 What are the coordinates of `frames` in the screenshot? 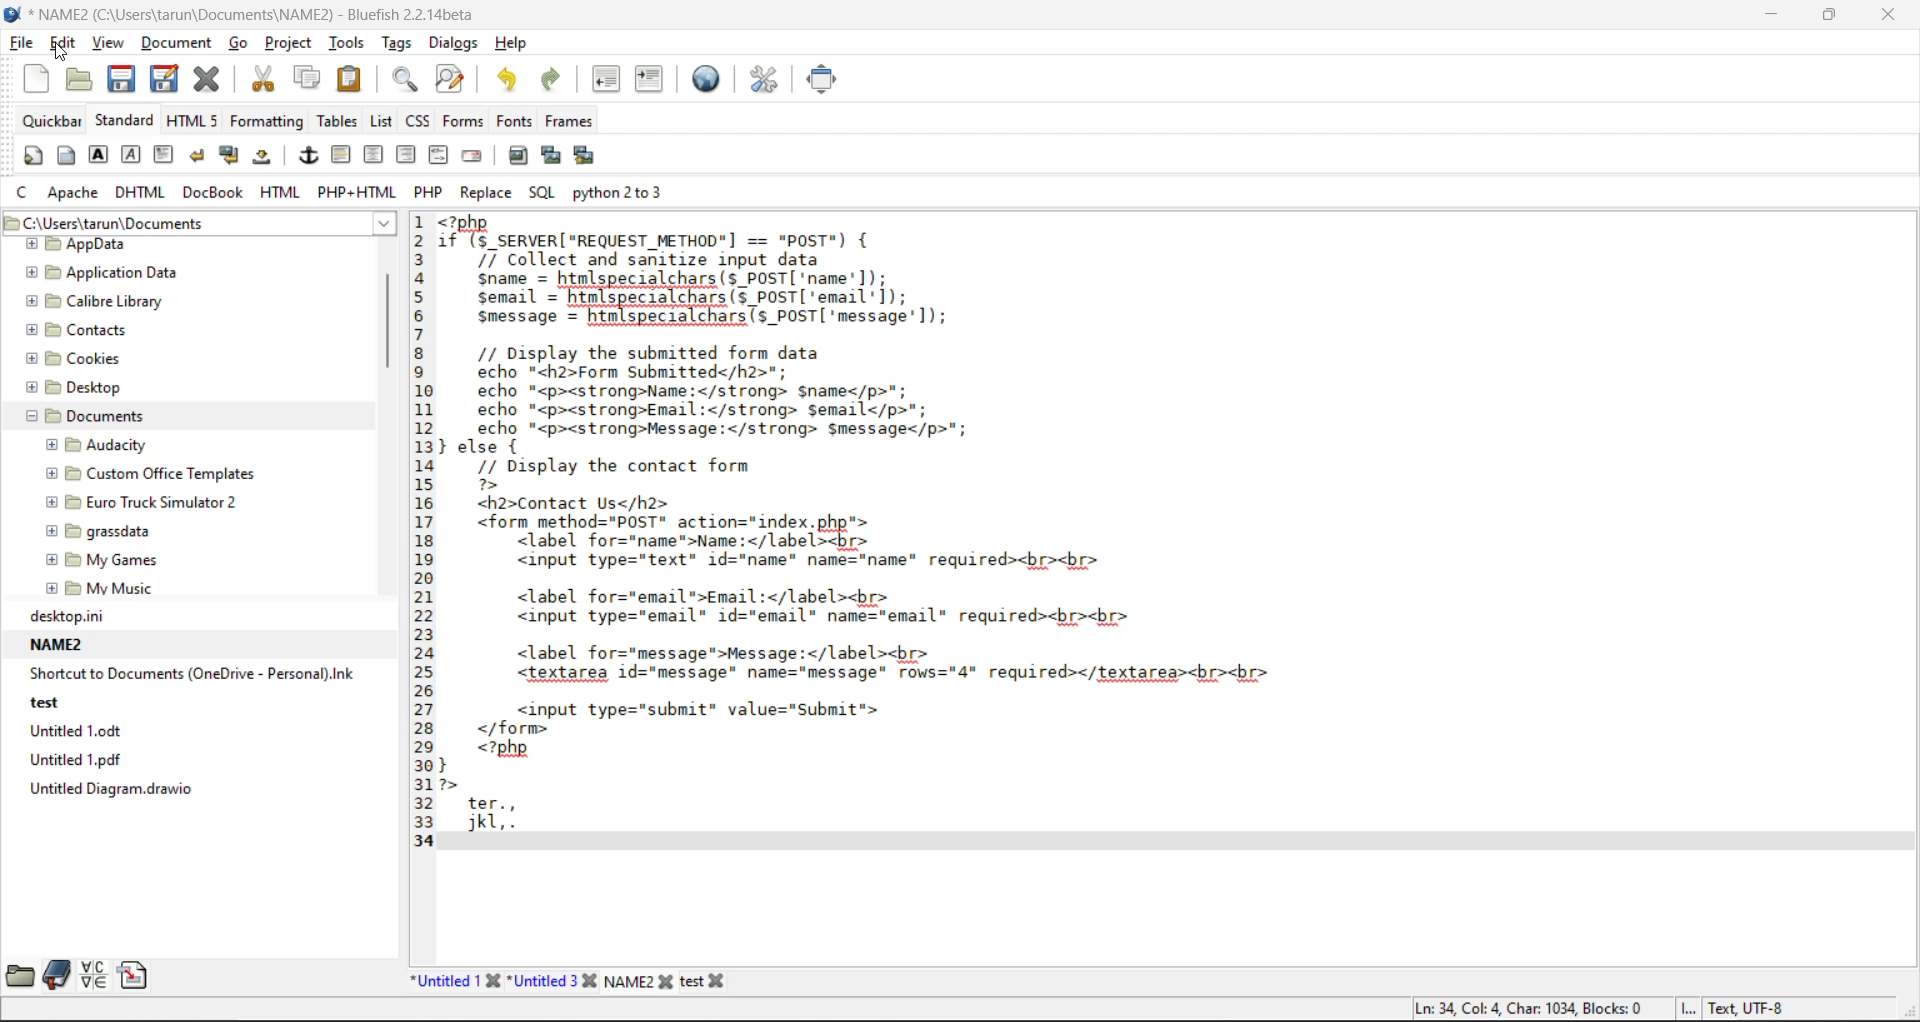 It's located at (573, 121).